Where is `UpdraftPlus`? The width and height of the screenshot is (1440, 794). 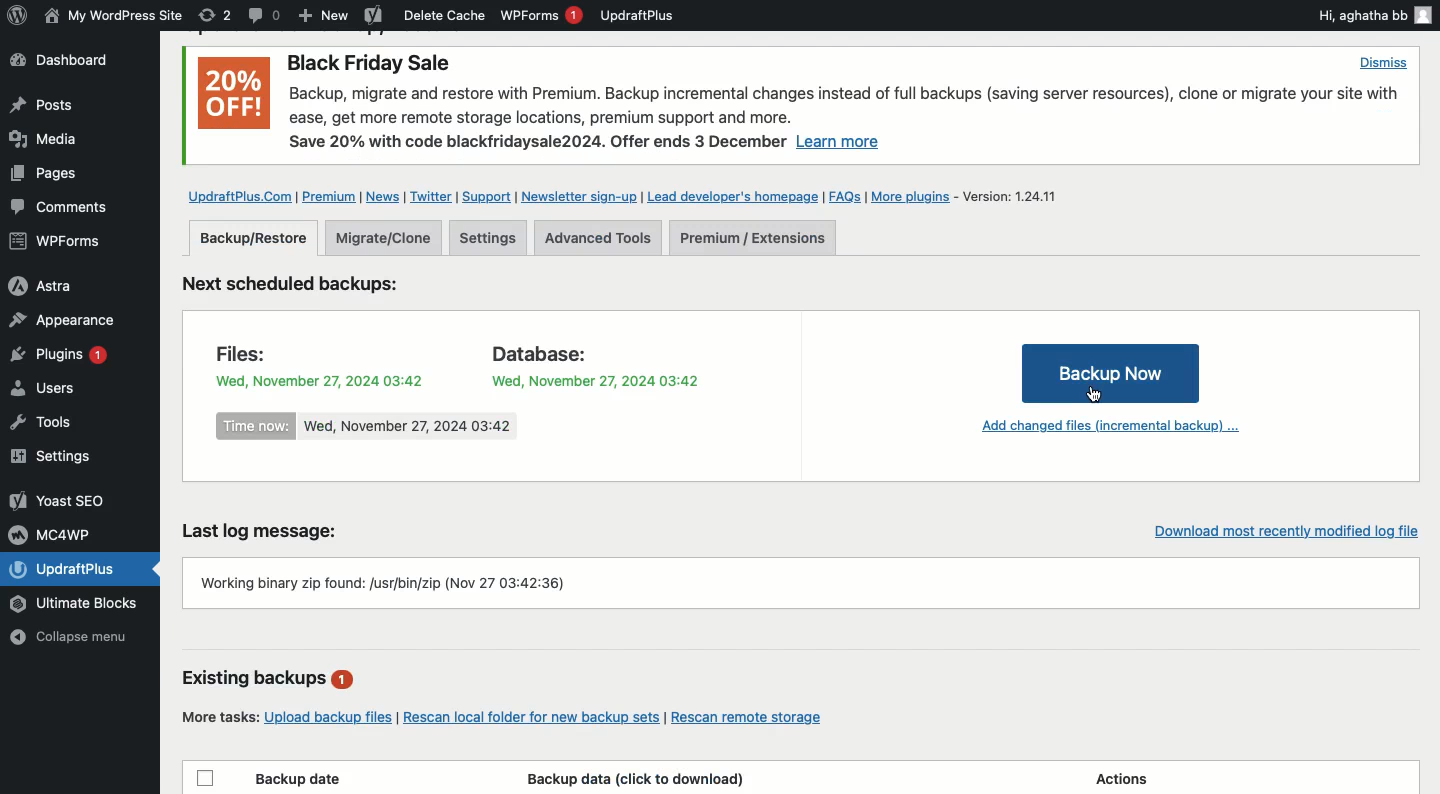
UpdraftPlus is located at coordinates (638, 15).